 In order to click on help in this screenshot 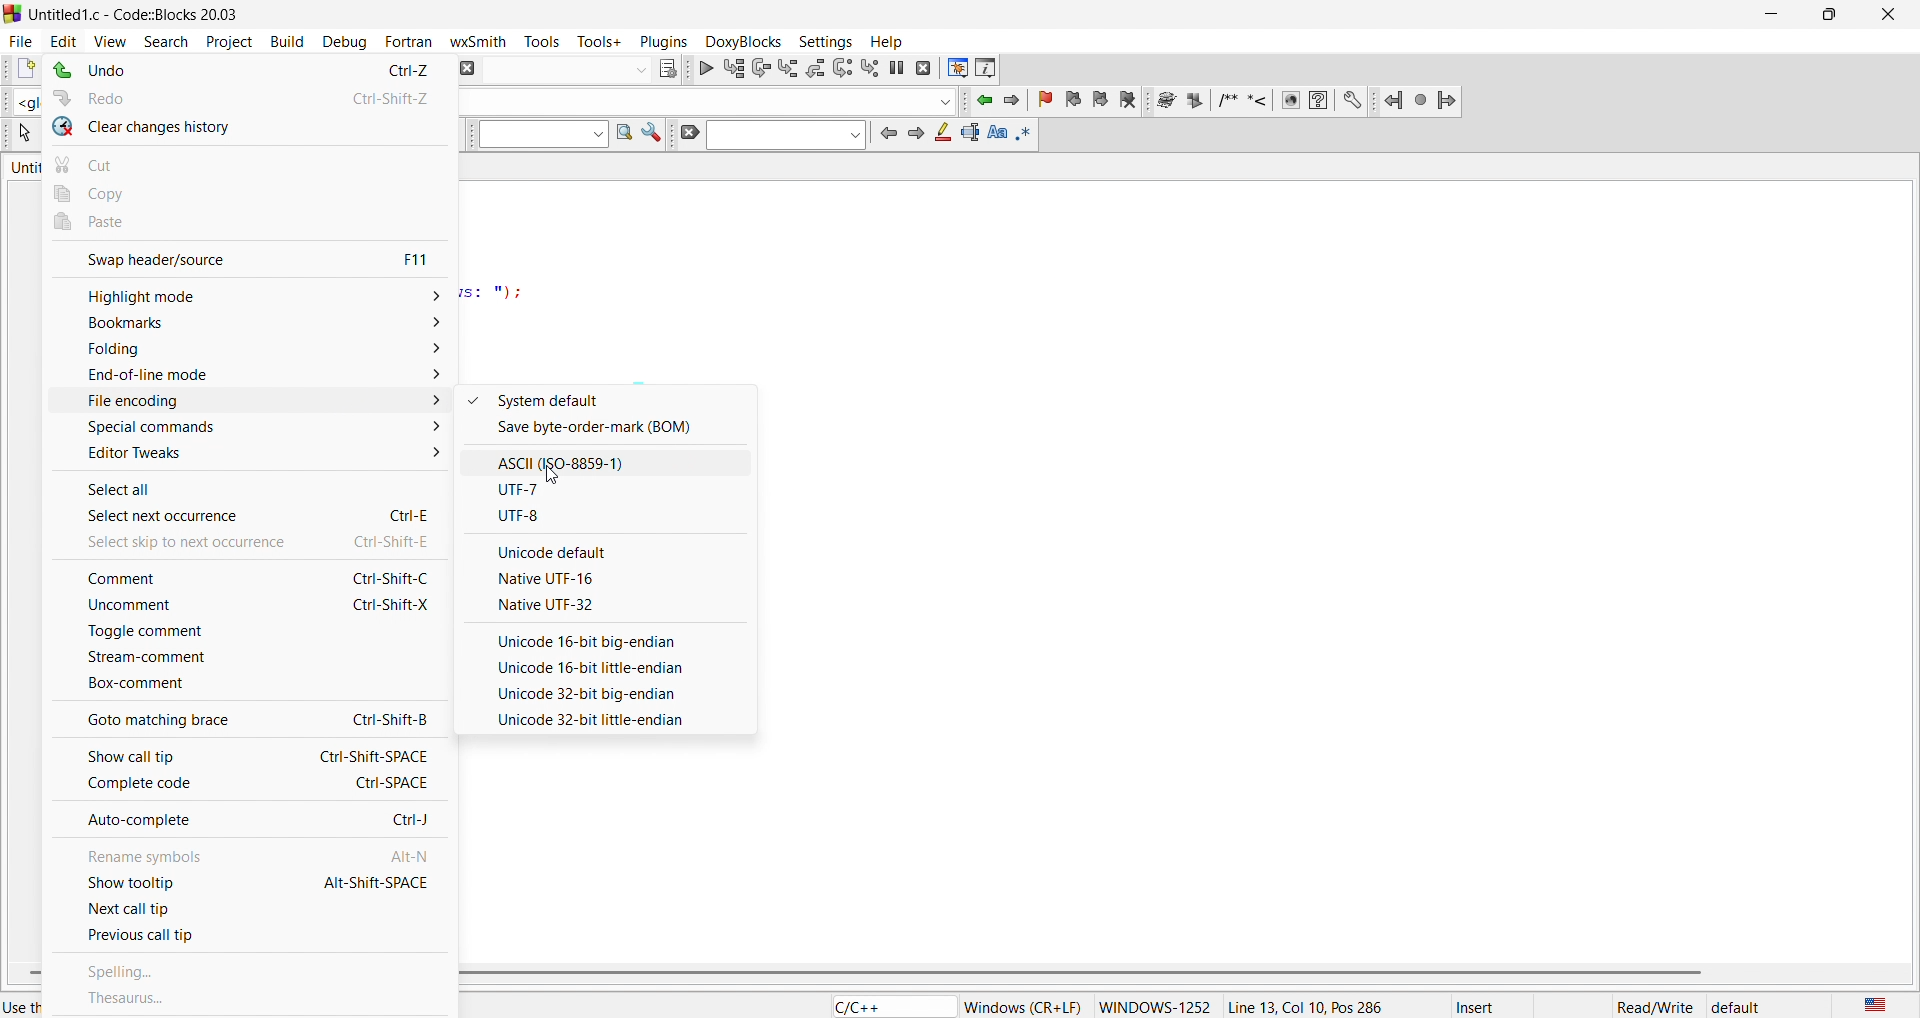, I will do `click(890, 40)`.